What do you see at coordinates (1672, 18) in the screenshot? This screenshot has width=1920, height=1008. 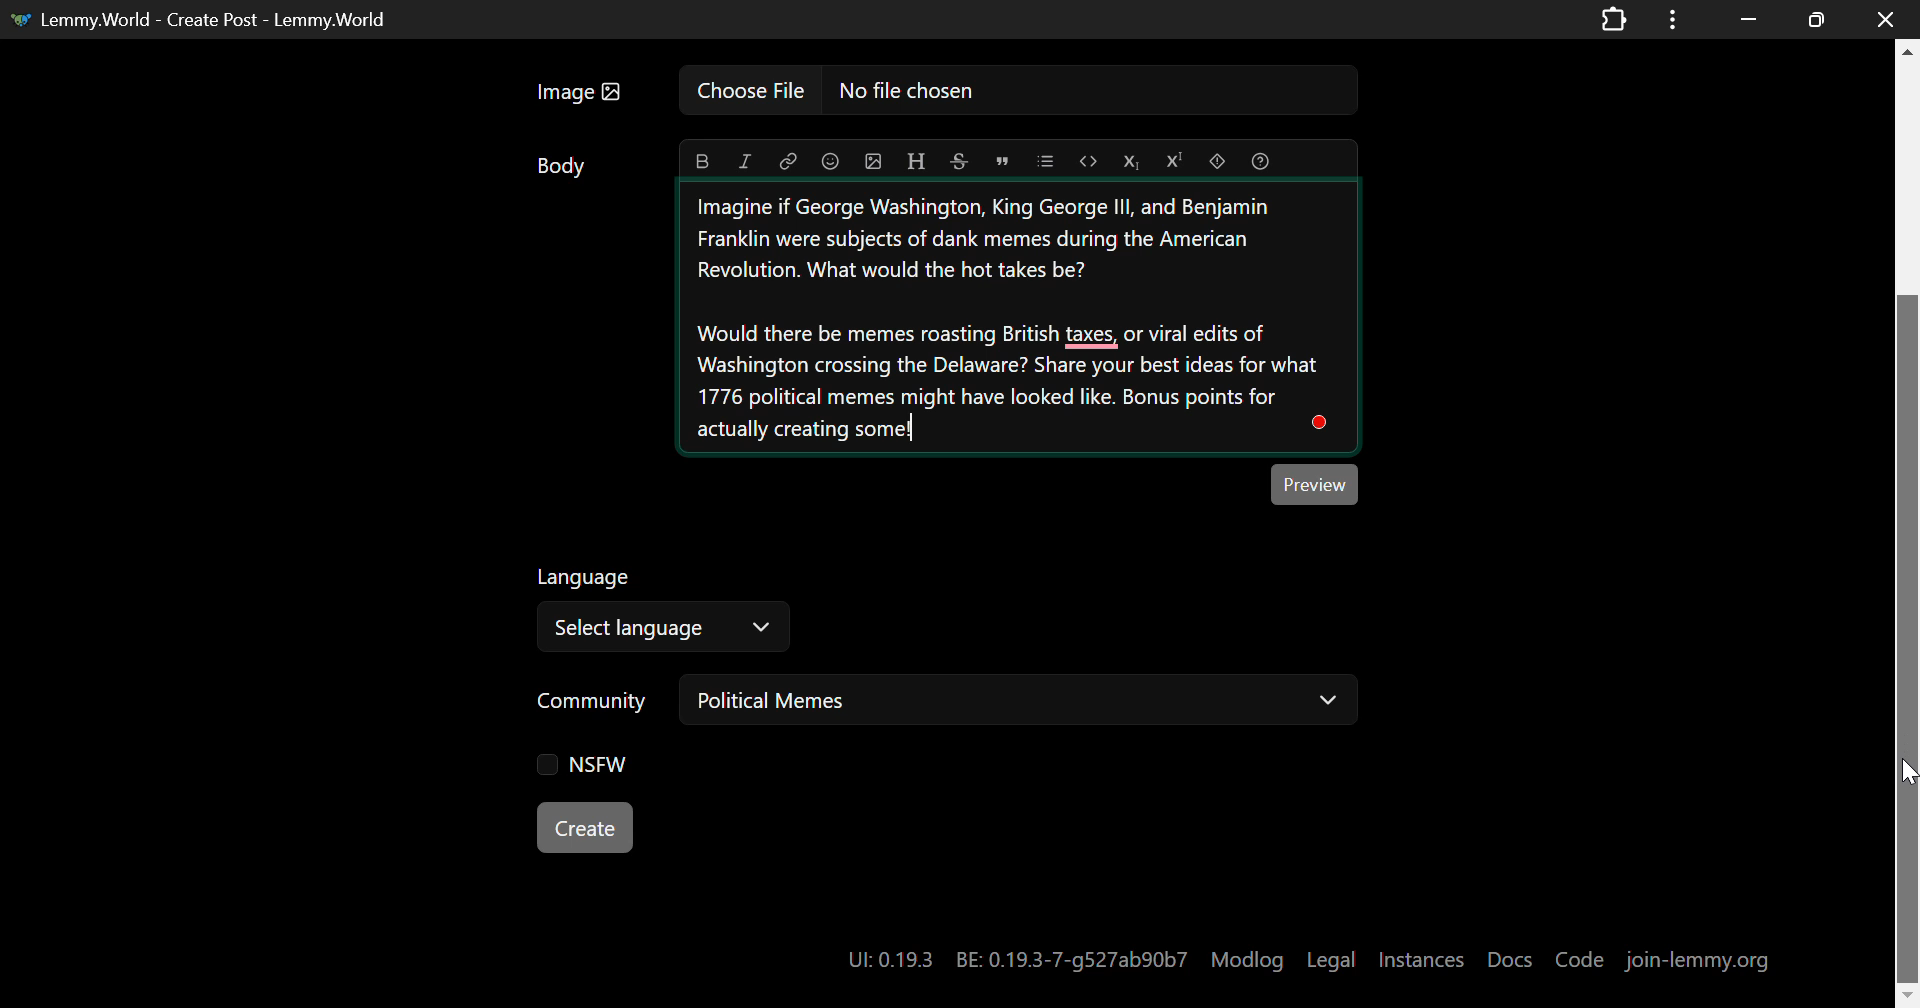 I see `Application Options` at bounding box center [1672, 18].